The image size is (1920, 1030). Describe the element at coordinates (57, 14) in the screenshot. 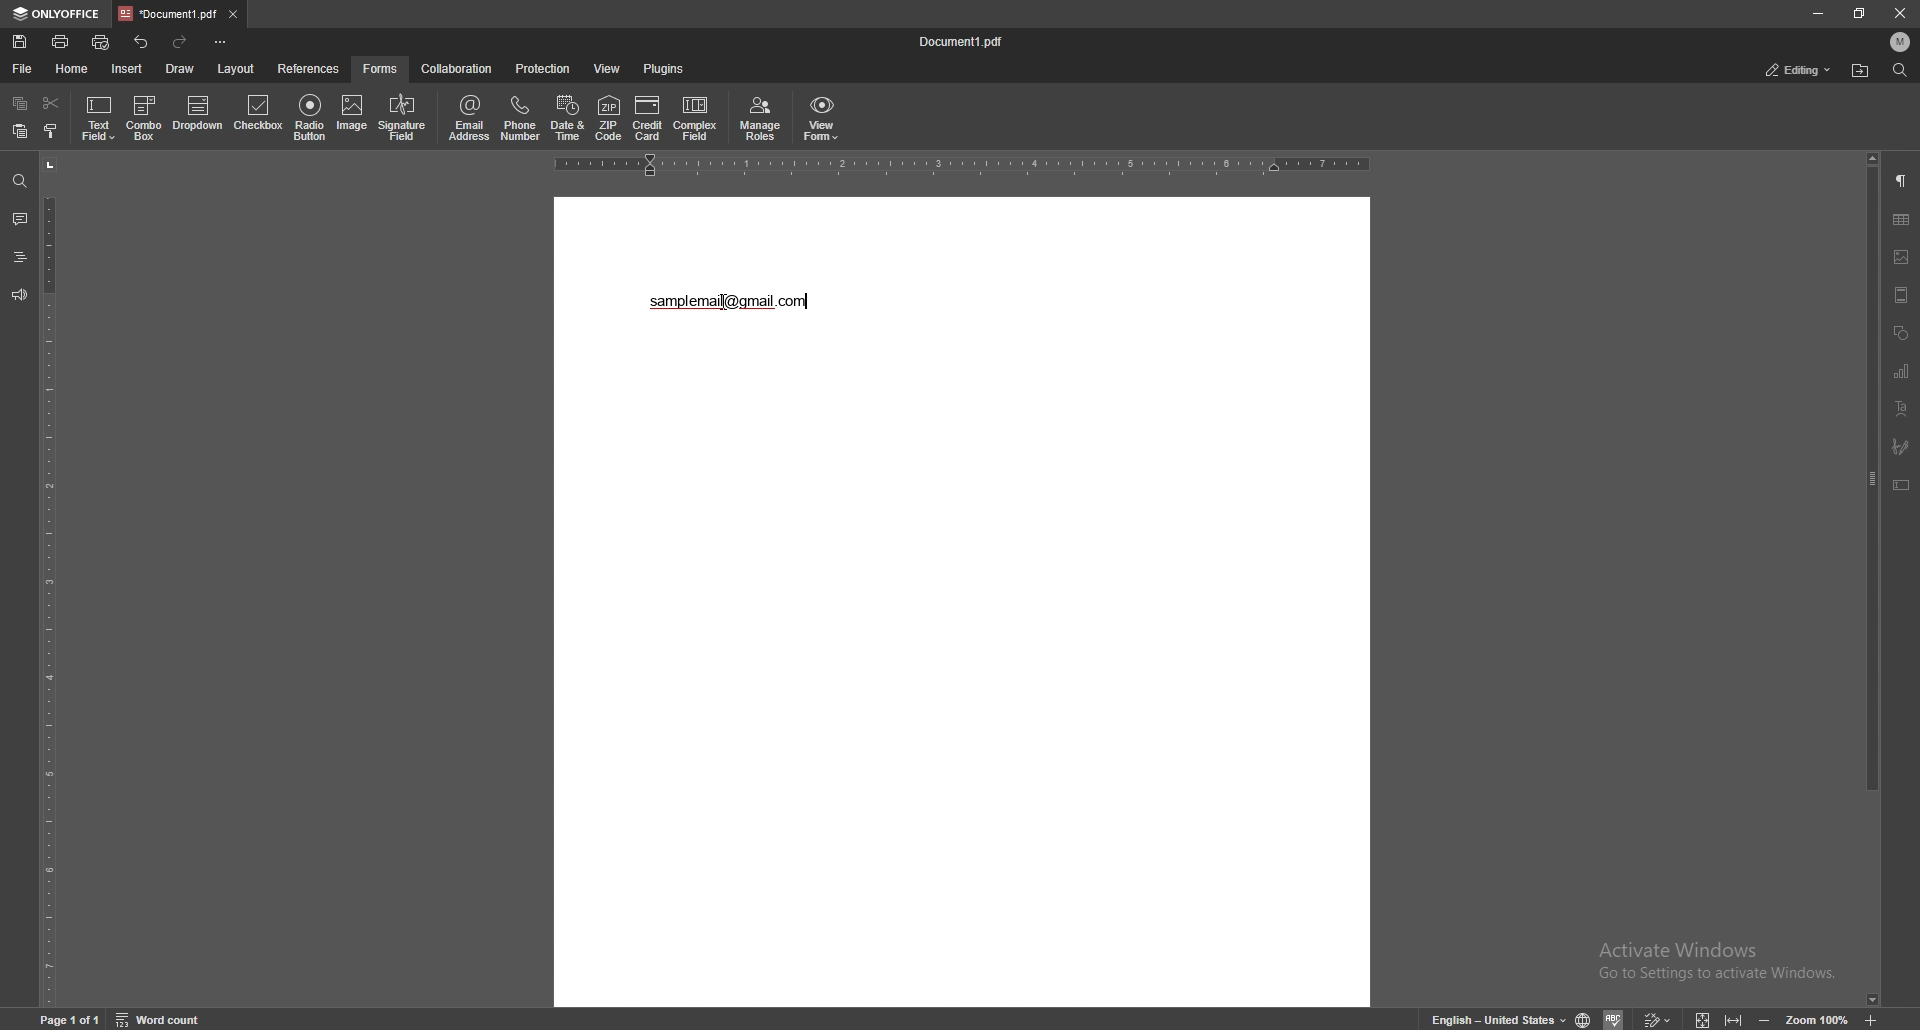

I see `onlyoffice` at that location.